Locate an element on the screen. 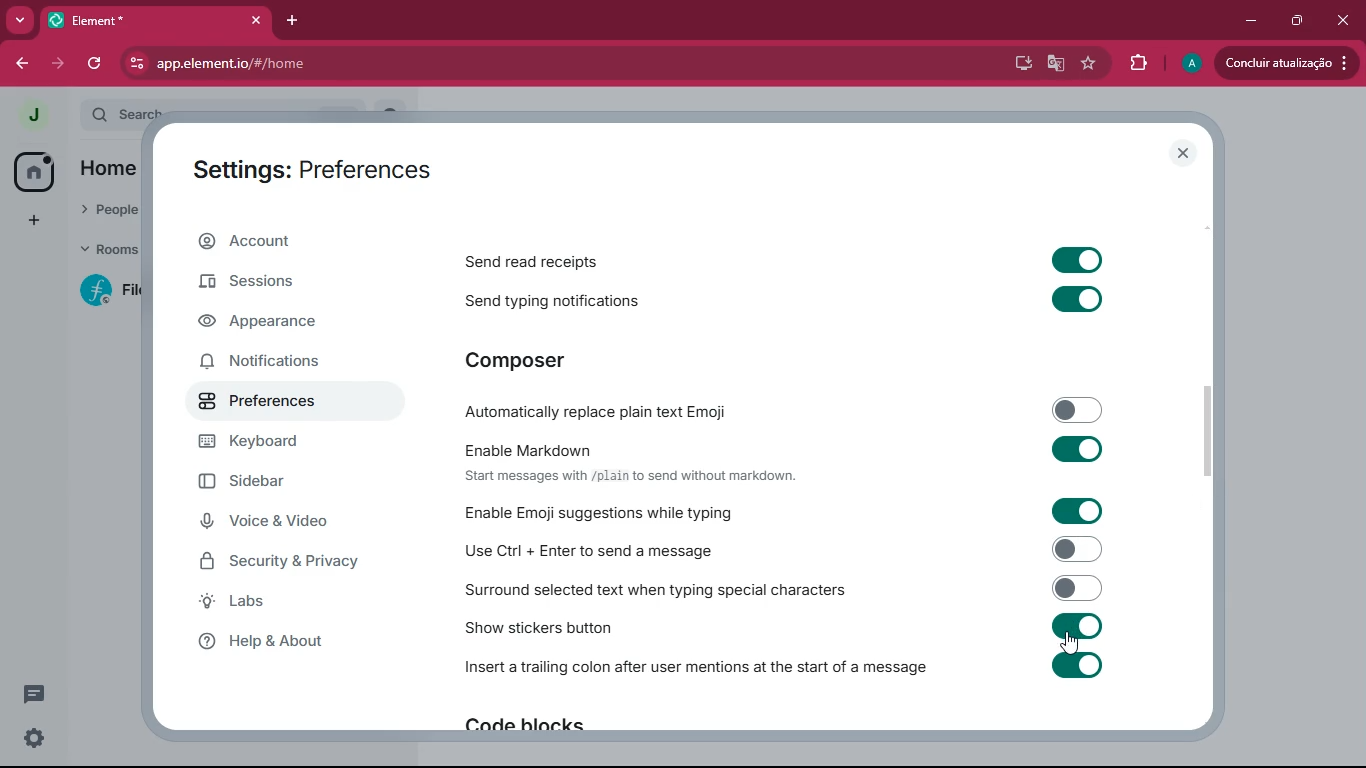 The image size is (1366, 768). Surround selected text when typing special characters is located at coordinates (782, 589).